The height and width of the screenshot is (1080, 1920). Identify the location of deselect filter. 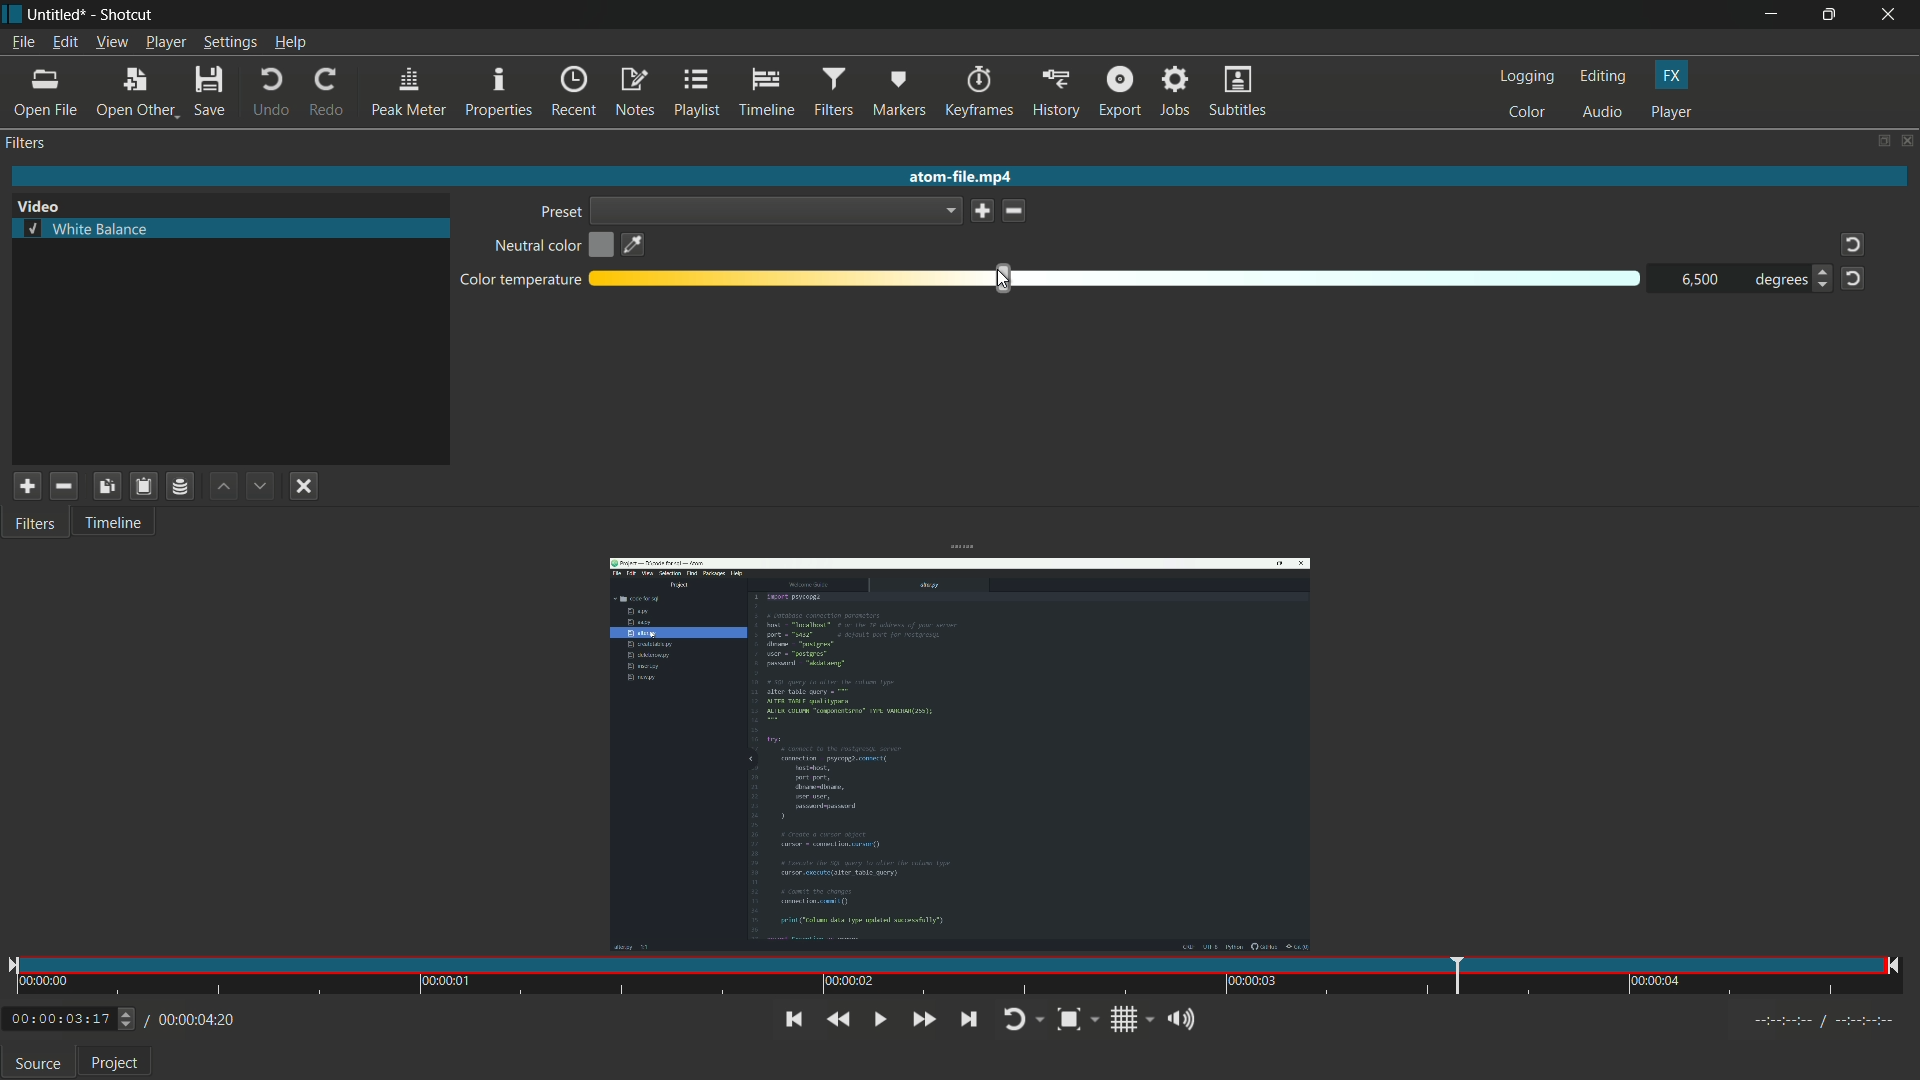
(305, 486).